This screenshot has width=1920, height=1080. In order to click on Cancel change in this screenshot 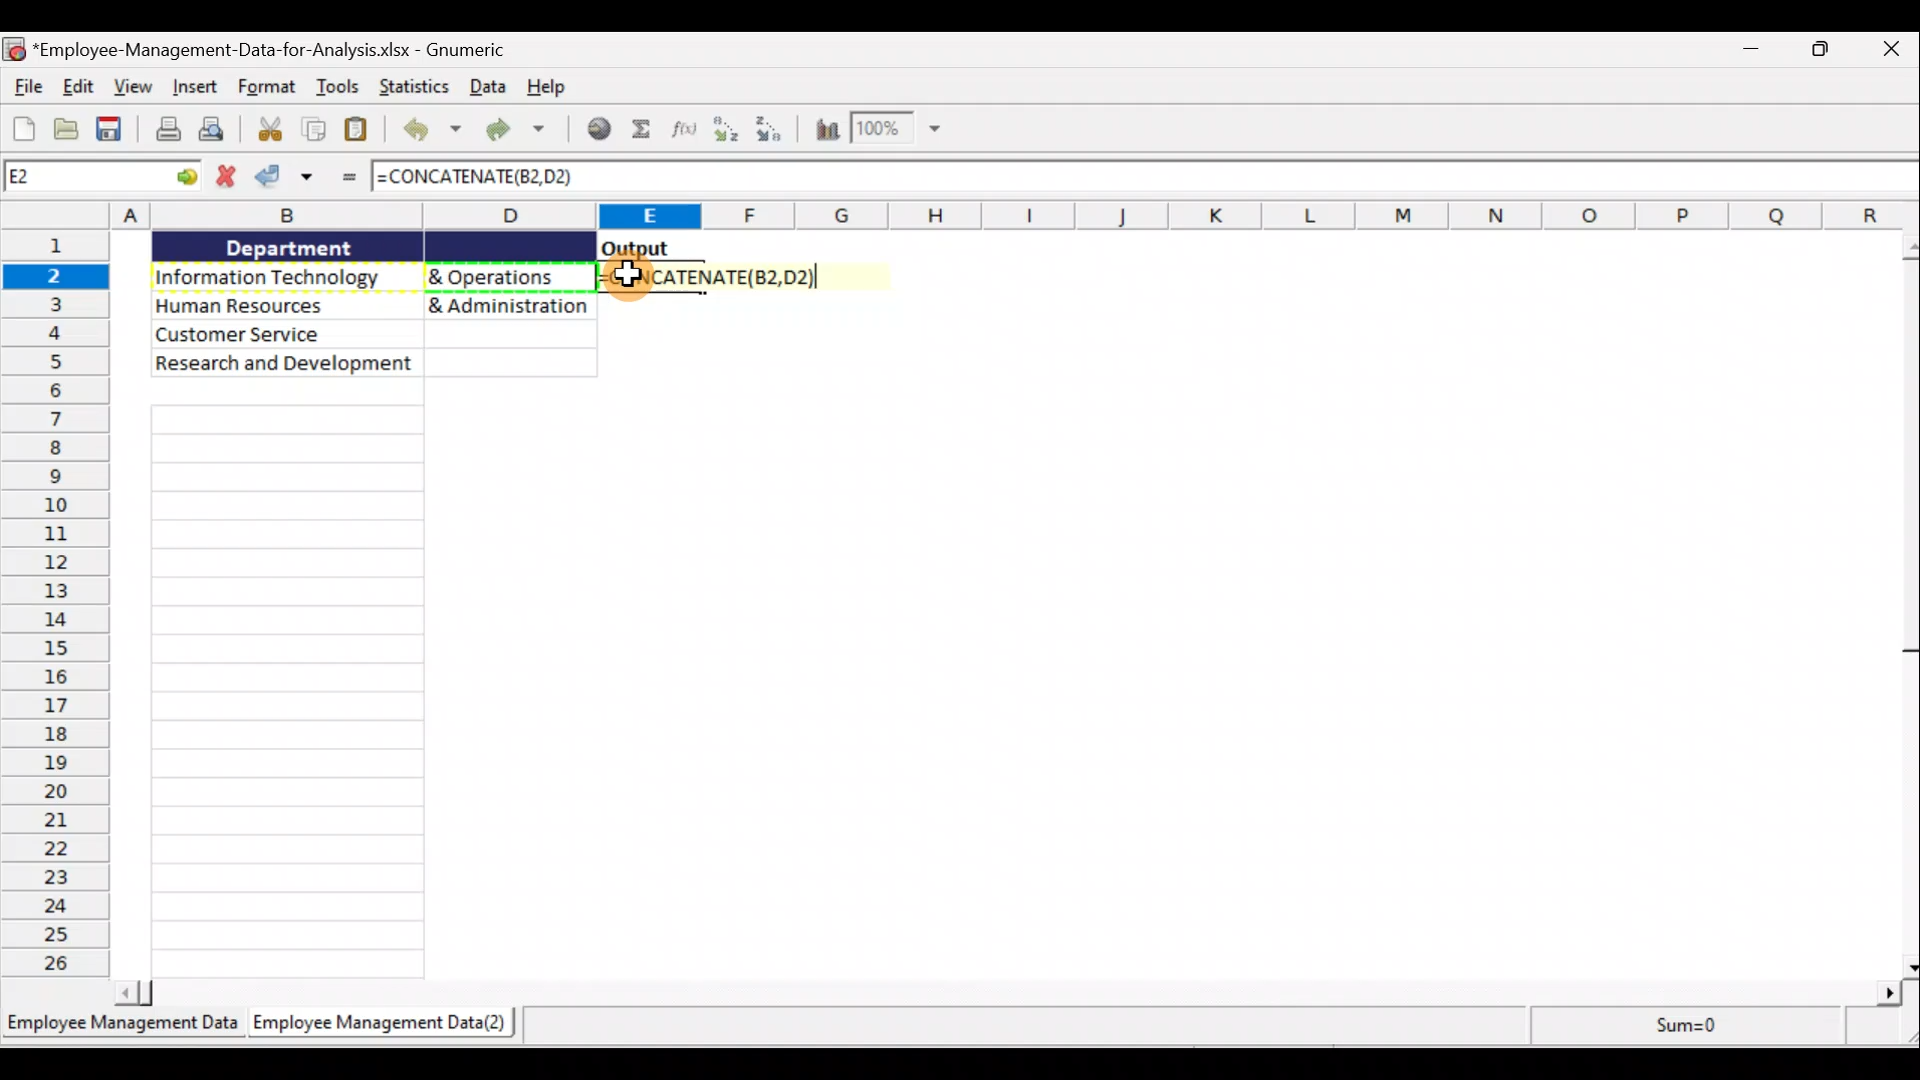, I will do `click(225, 179)`.